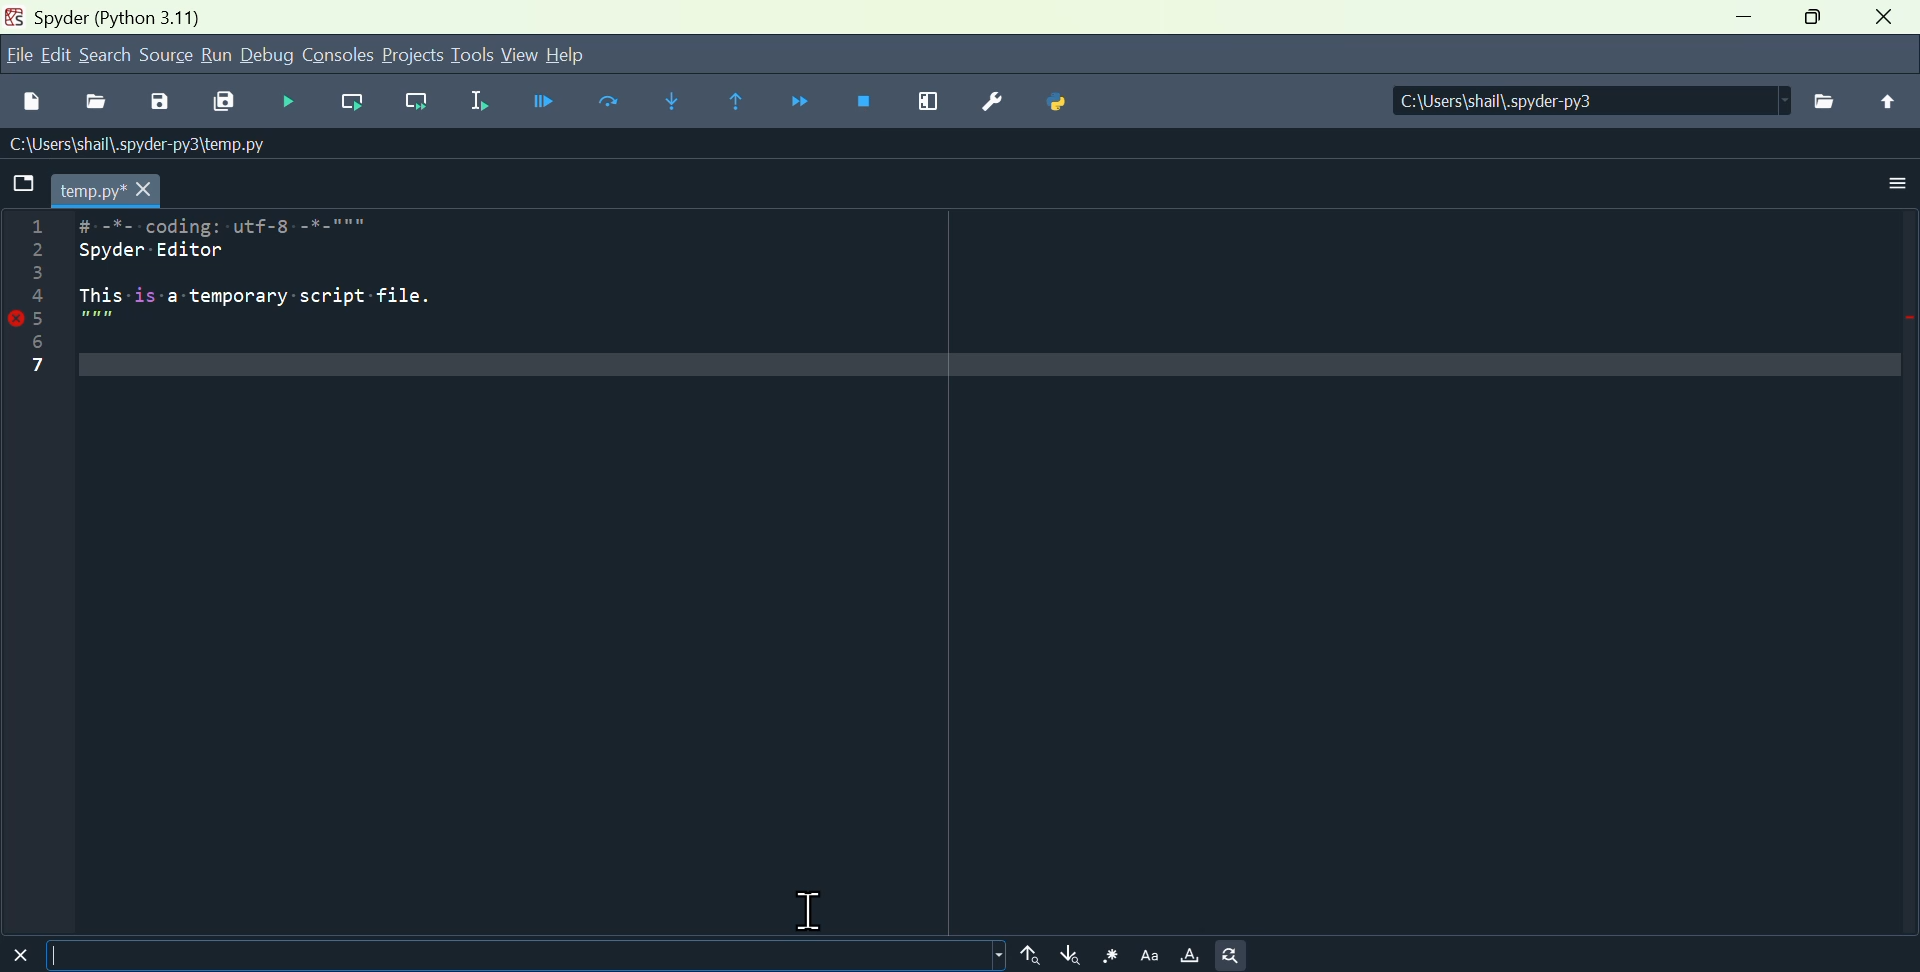  What do you see at coordinates (1885, 103) in the screenshot?
I see `Upload file` at bounding box center [1885, 103].